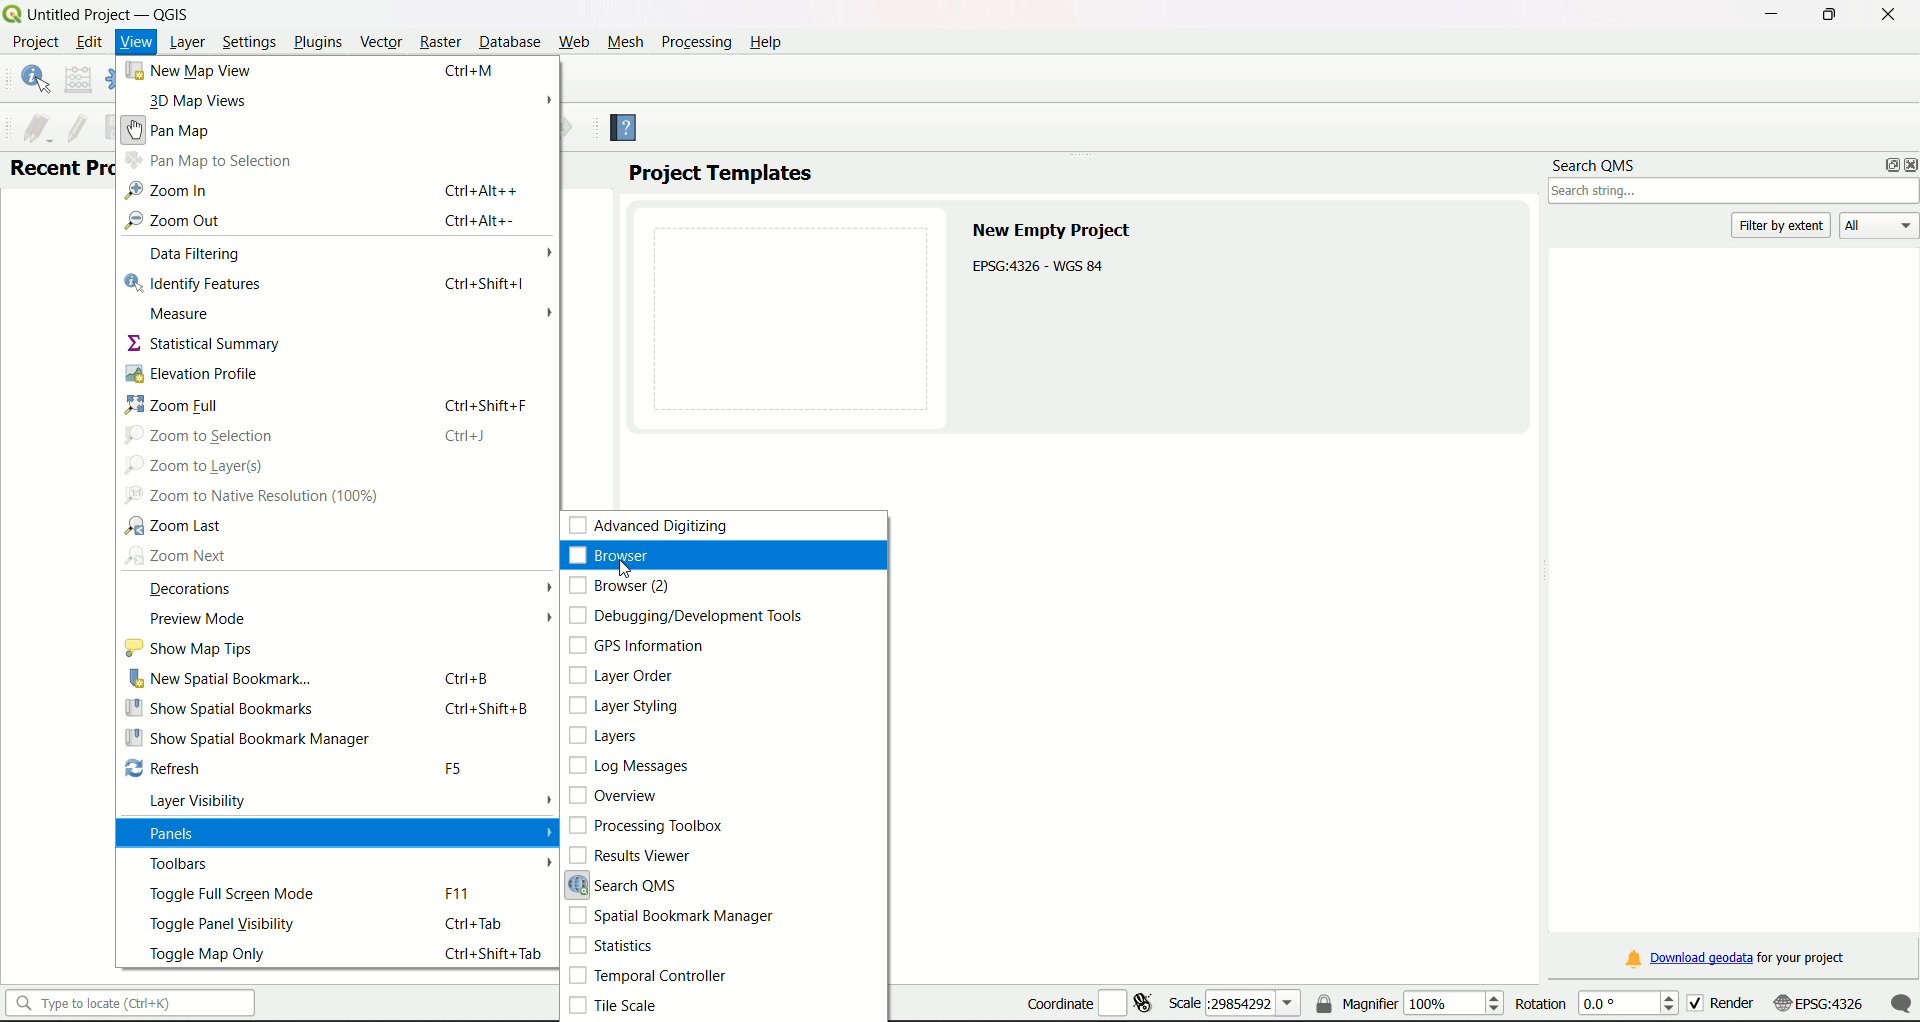 Image resolution: width=1920 pixels, height=1022 pixels. What do you see at coordinates (1088, 999) in the screenshot?
I see `coordinate` at bounding box center [1088, 999].